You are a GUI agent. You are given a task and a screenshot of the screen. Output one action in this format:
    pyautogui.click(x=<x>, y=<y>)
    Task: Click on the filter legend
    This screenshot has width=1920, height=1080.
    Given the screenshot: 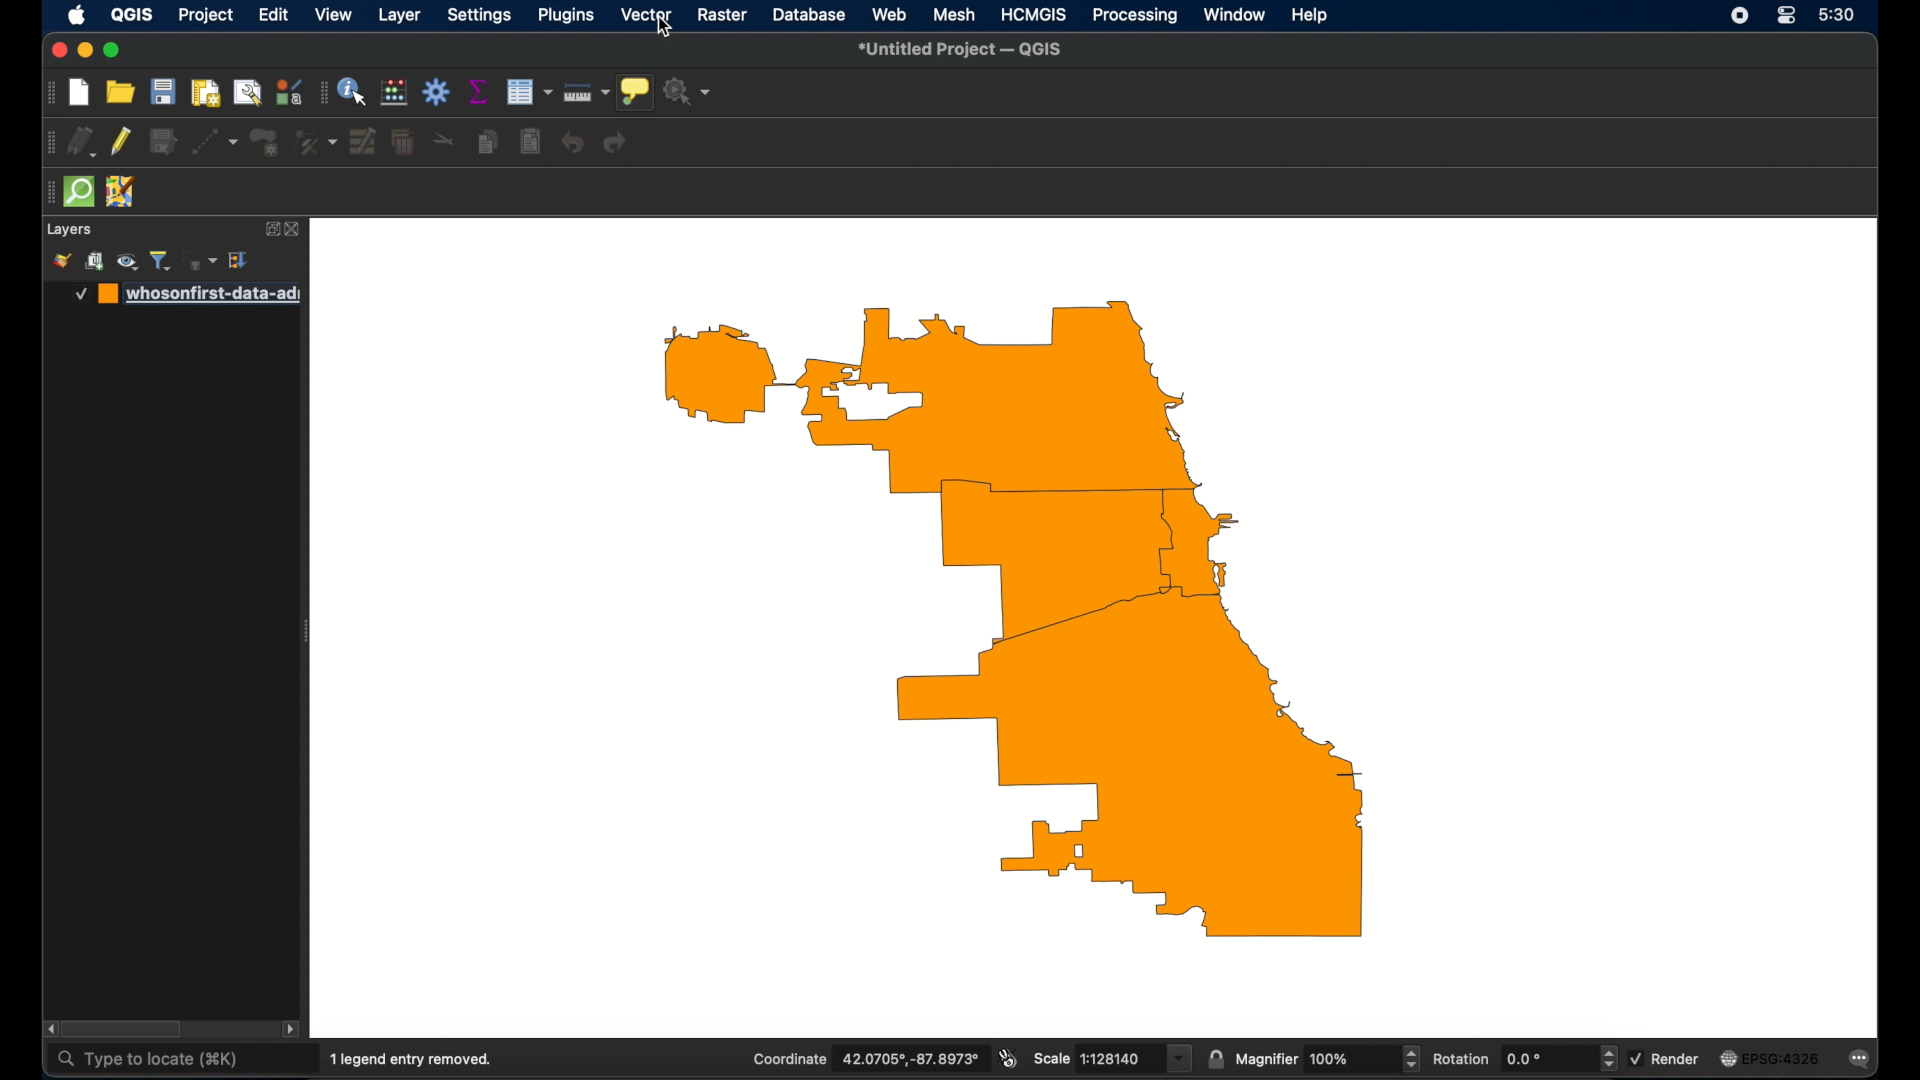 What is the action you would take?
    pyautogui.click(x=163, y=260)
    